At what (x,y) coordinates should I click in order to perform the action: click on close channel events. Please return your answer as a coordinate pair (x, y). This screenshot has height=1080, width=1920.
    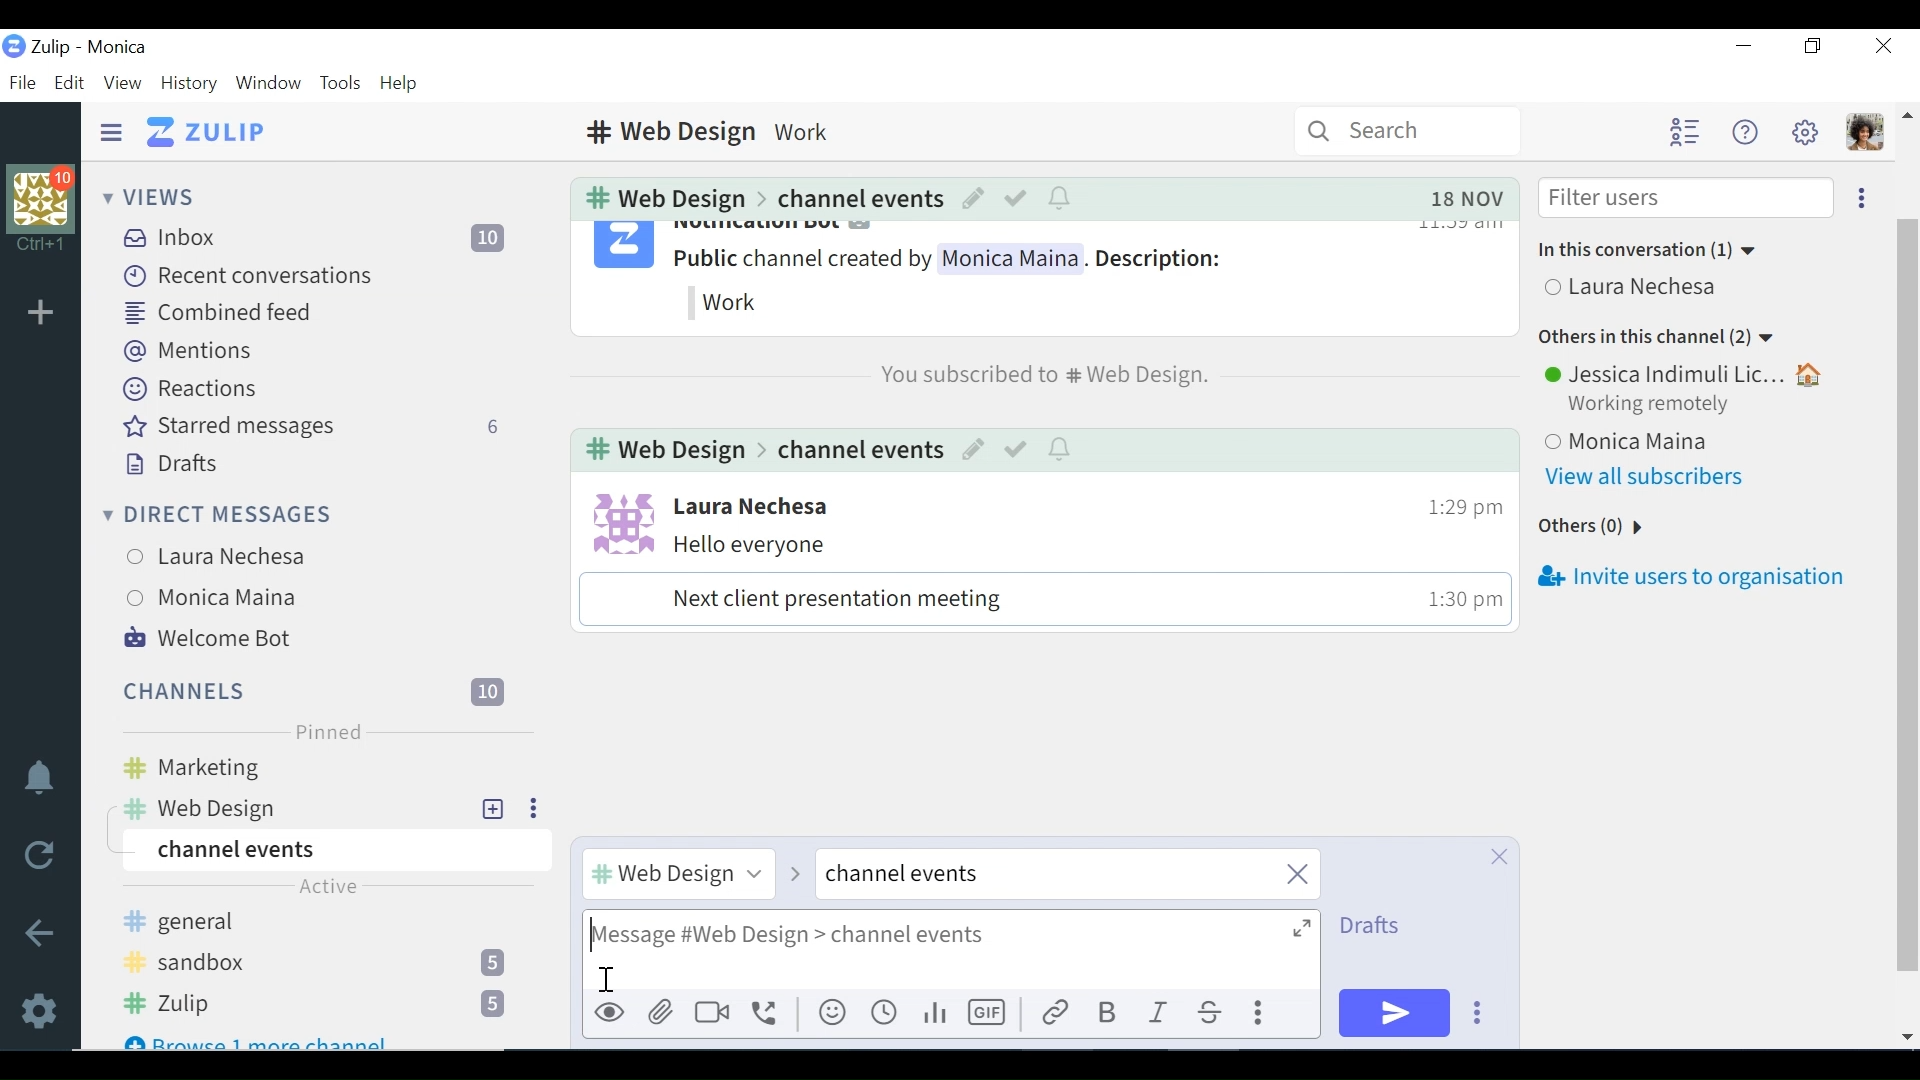
    Looking at the image, I should click on (1067, 876).